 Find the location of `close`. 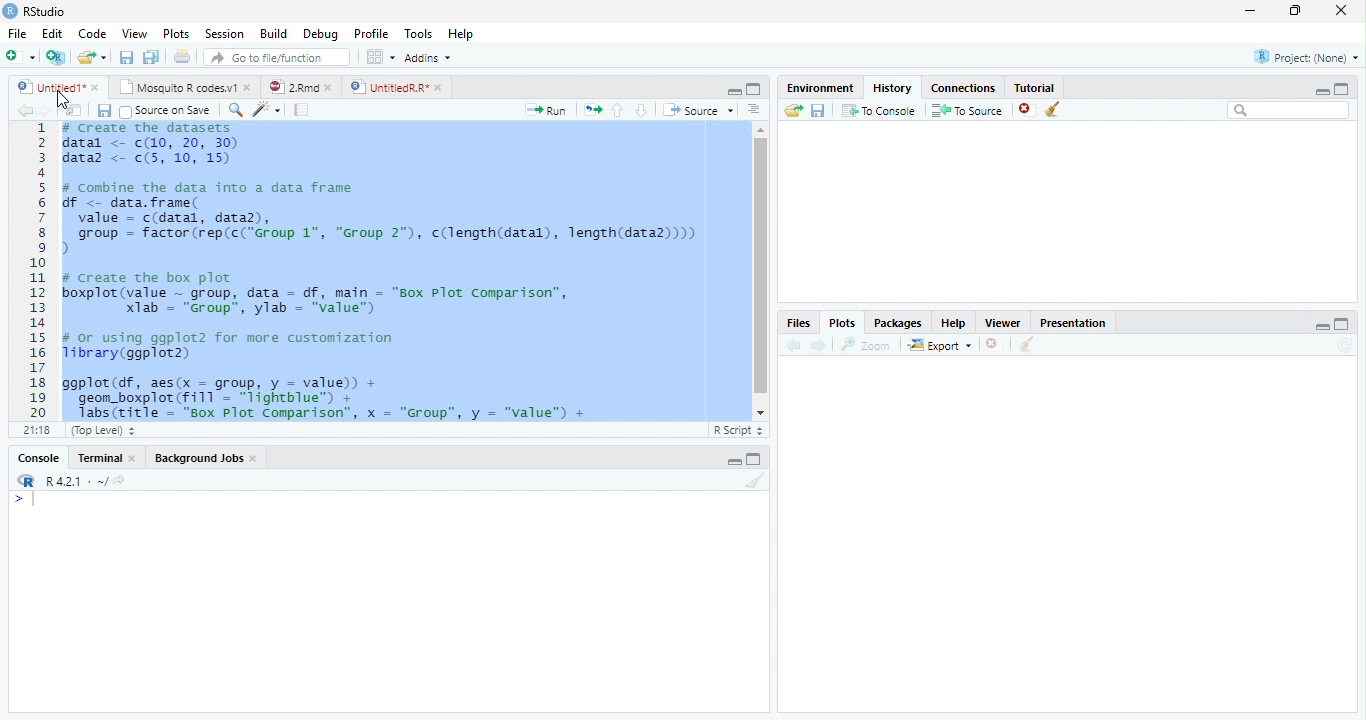

close is located at coordinates (254, 458).